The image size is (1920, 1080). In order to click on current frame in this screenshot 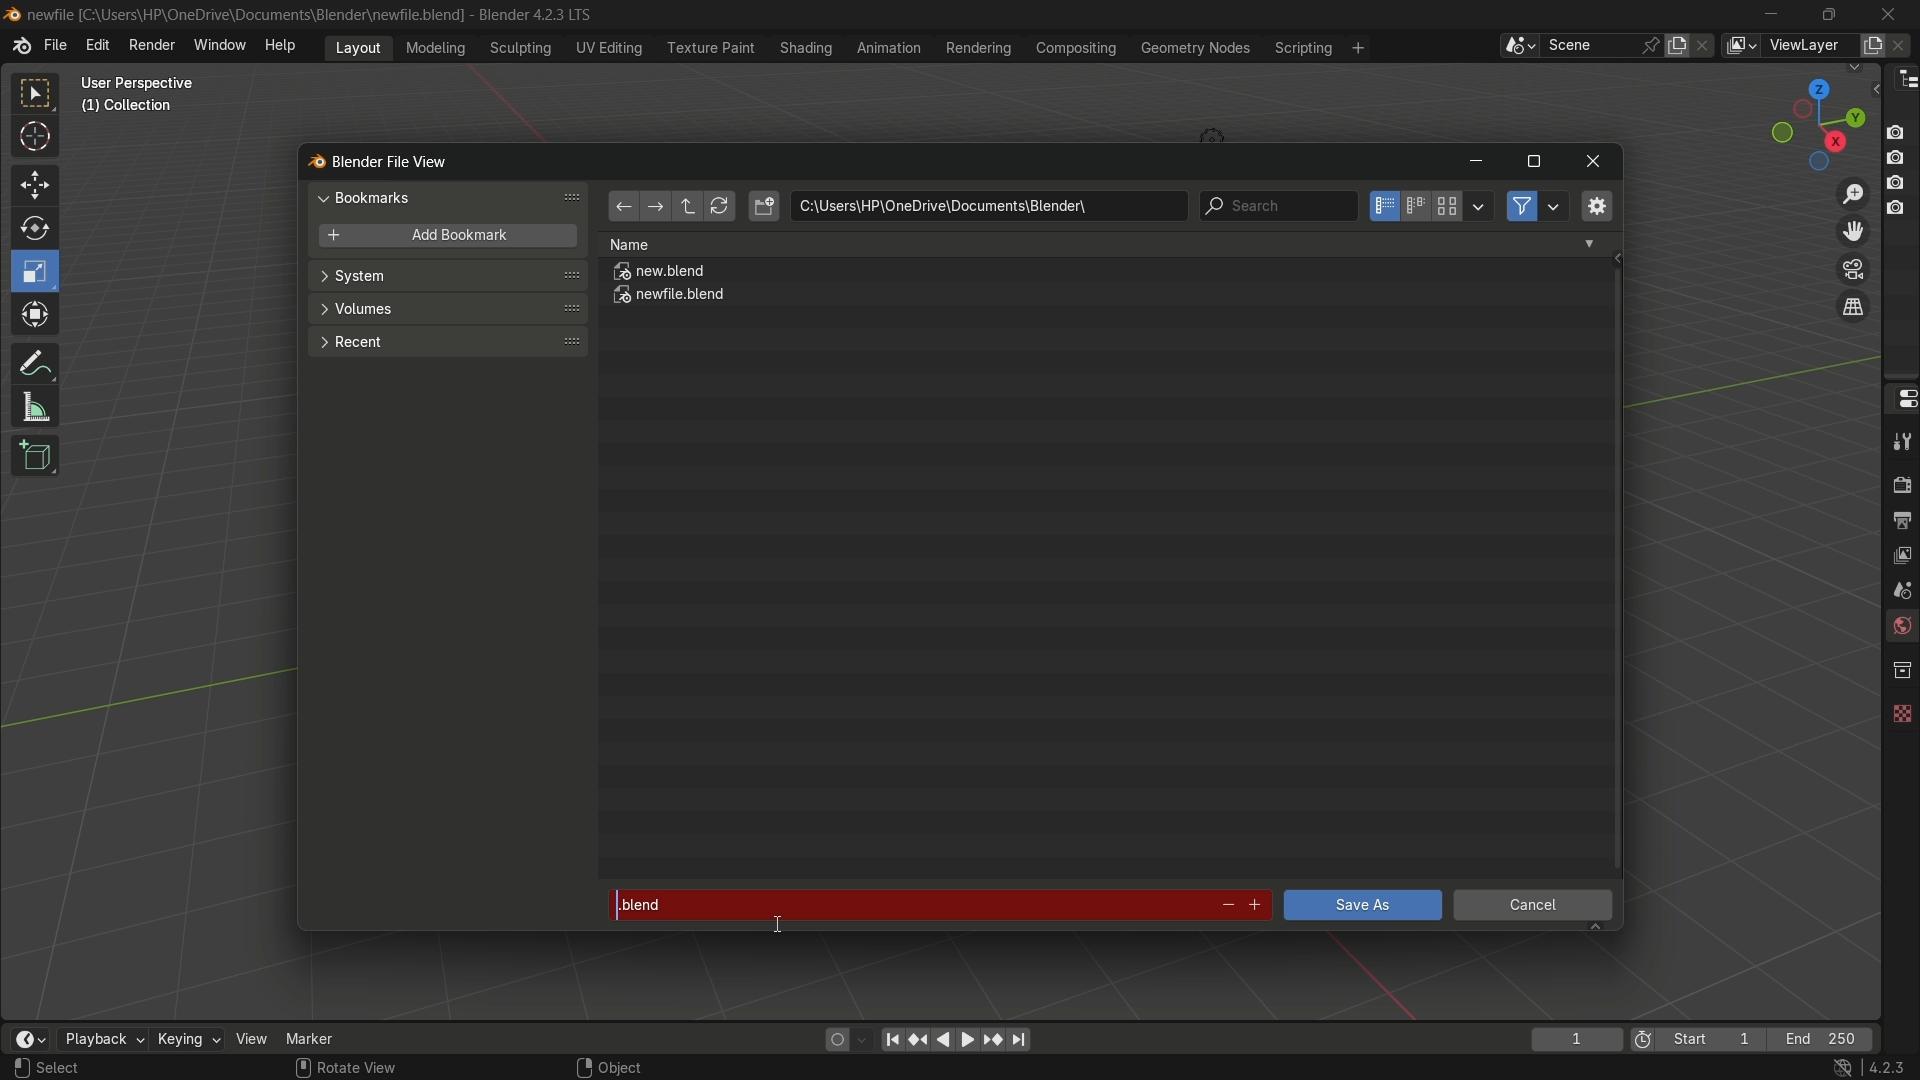, I will do `click(1575, 1039)`.